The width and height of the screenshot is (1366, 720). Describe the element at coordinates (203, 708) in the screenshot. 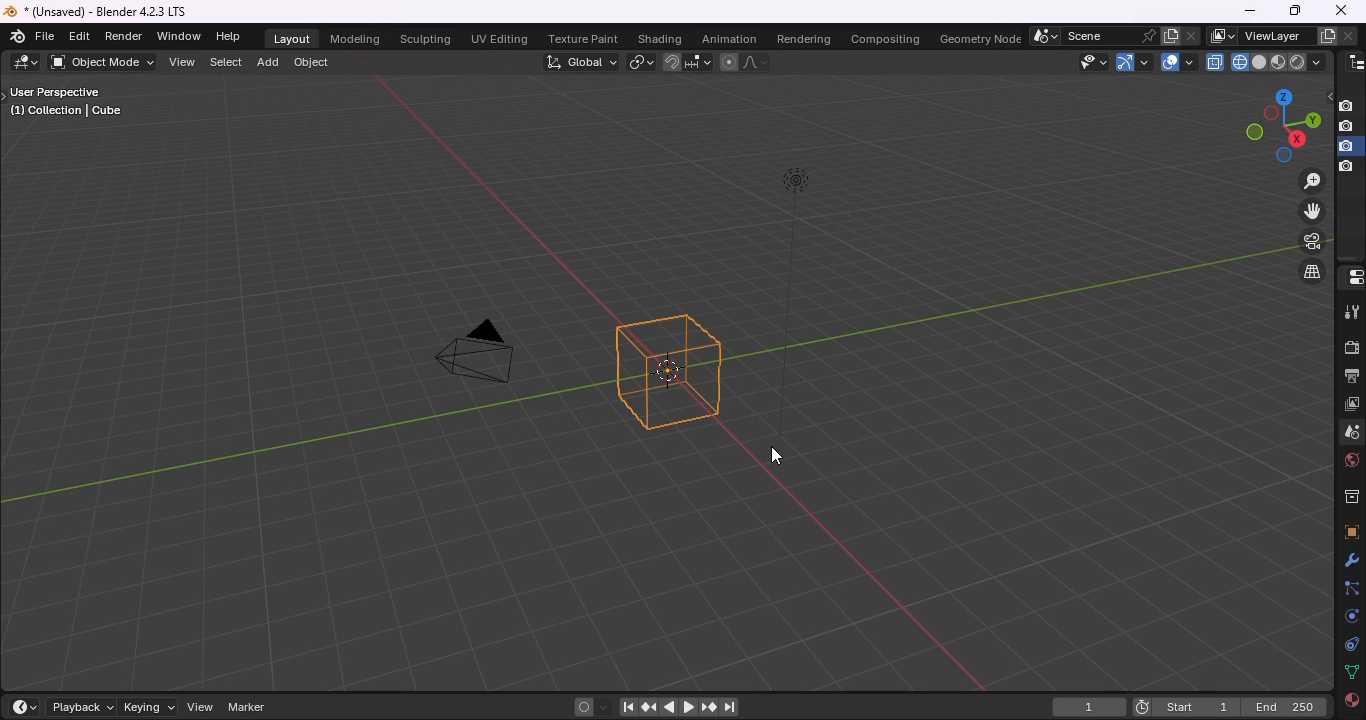

I see `view` at that location.